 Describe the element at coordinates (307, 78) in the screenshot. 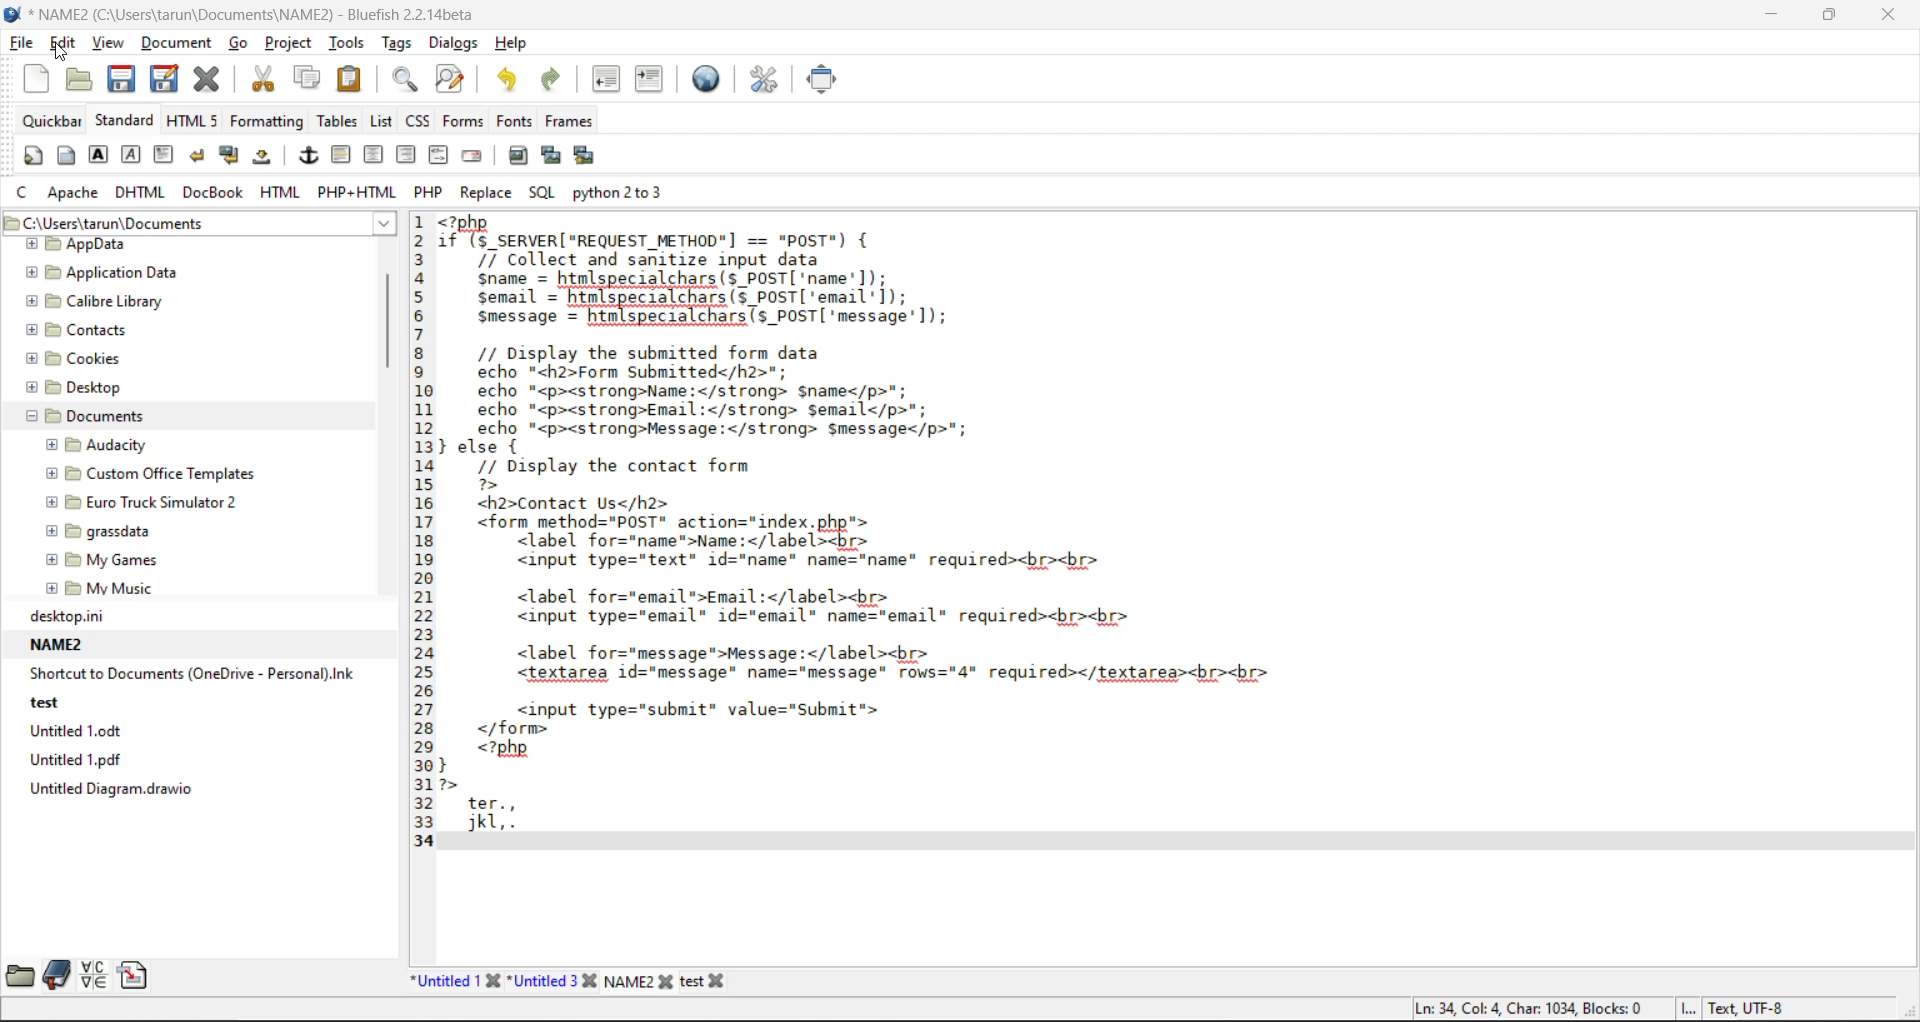

I see `copy` at that location.